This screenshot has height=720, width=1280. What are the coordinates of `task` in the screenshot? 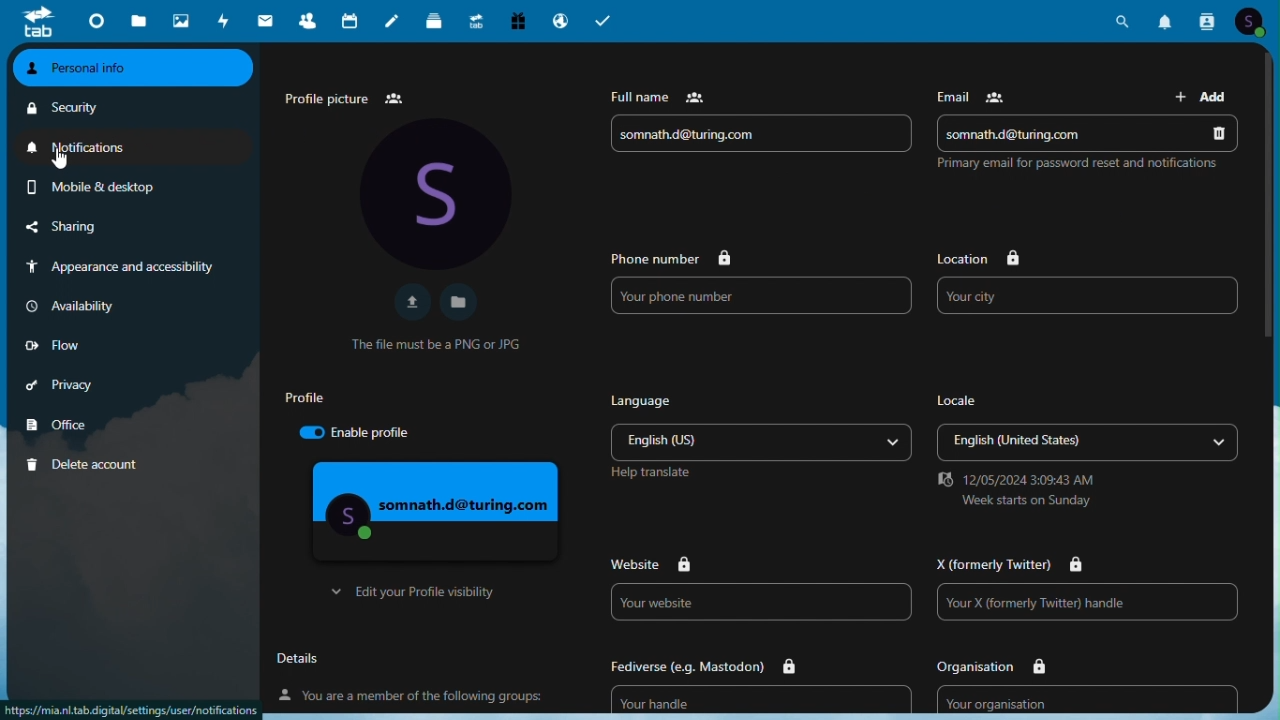 It's located at (603, 18).